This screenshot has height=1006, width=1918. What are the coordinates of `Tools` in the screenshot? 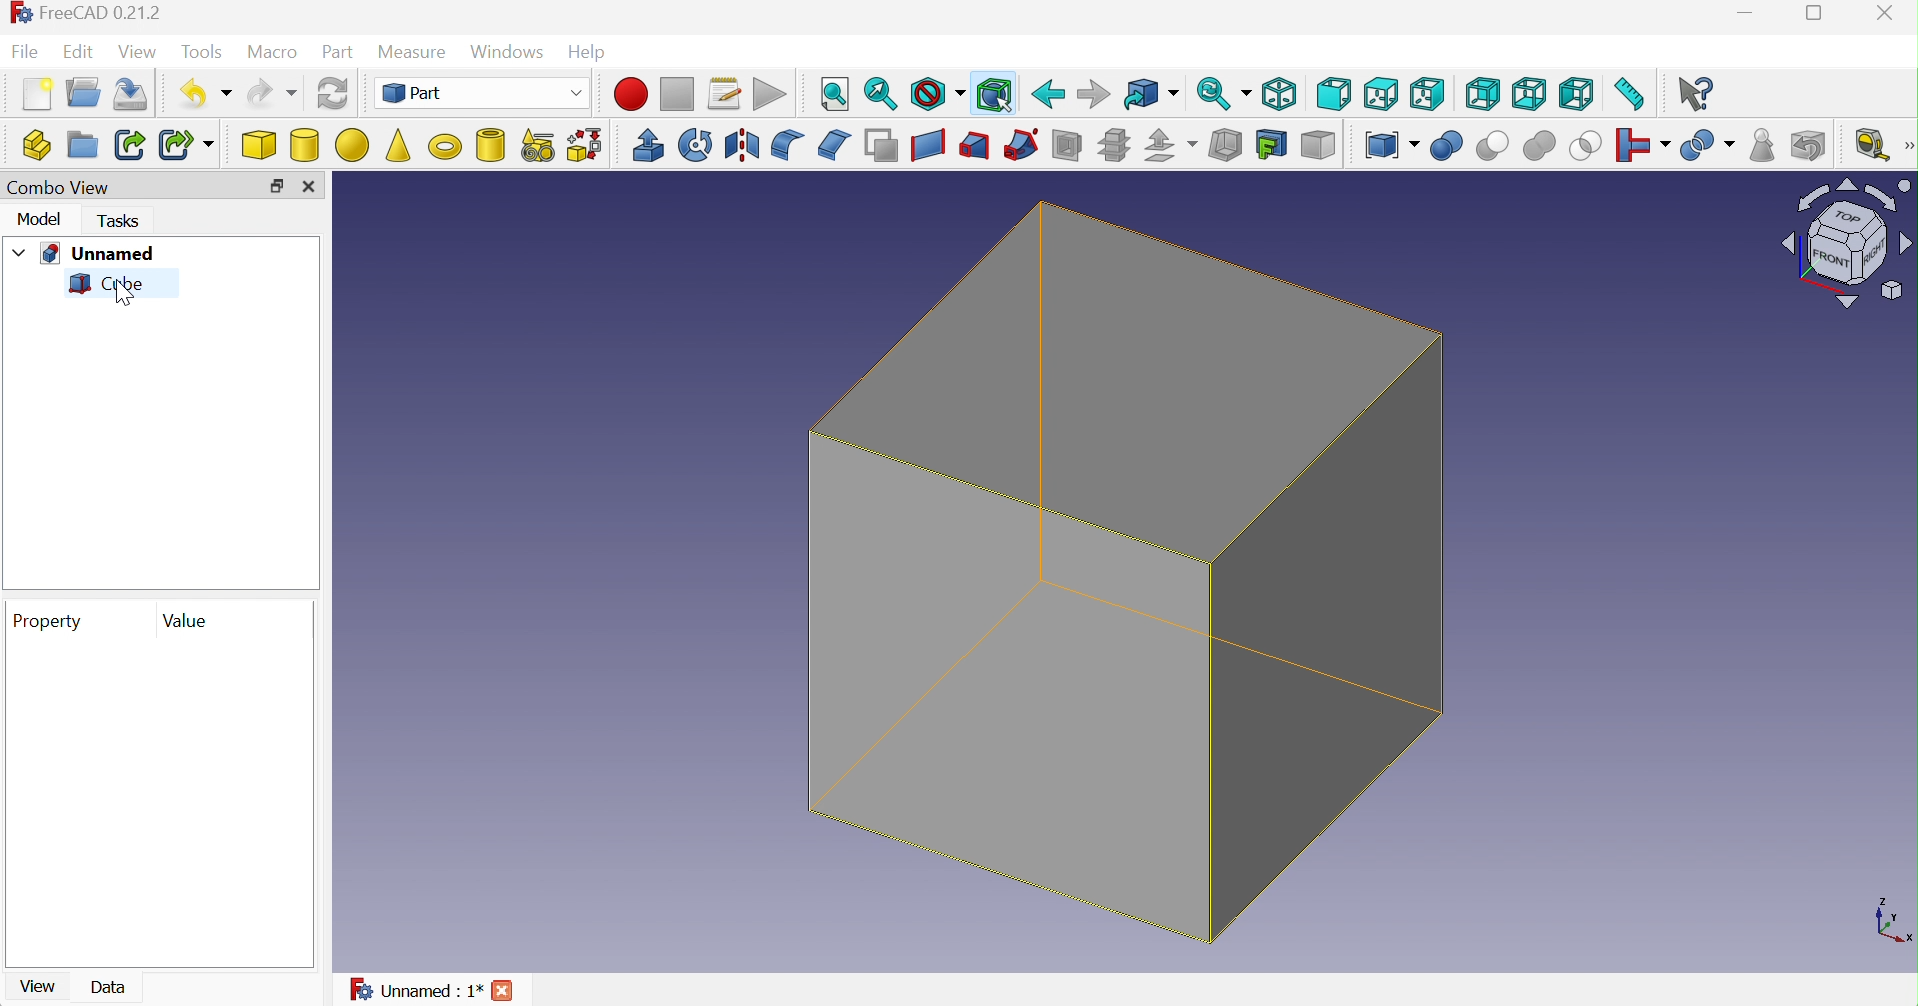 It's located at (200, 48).